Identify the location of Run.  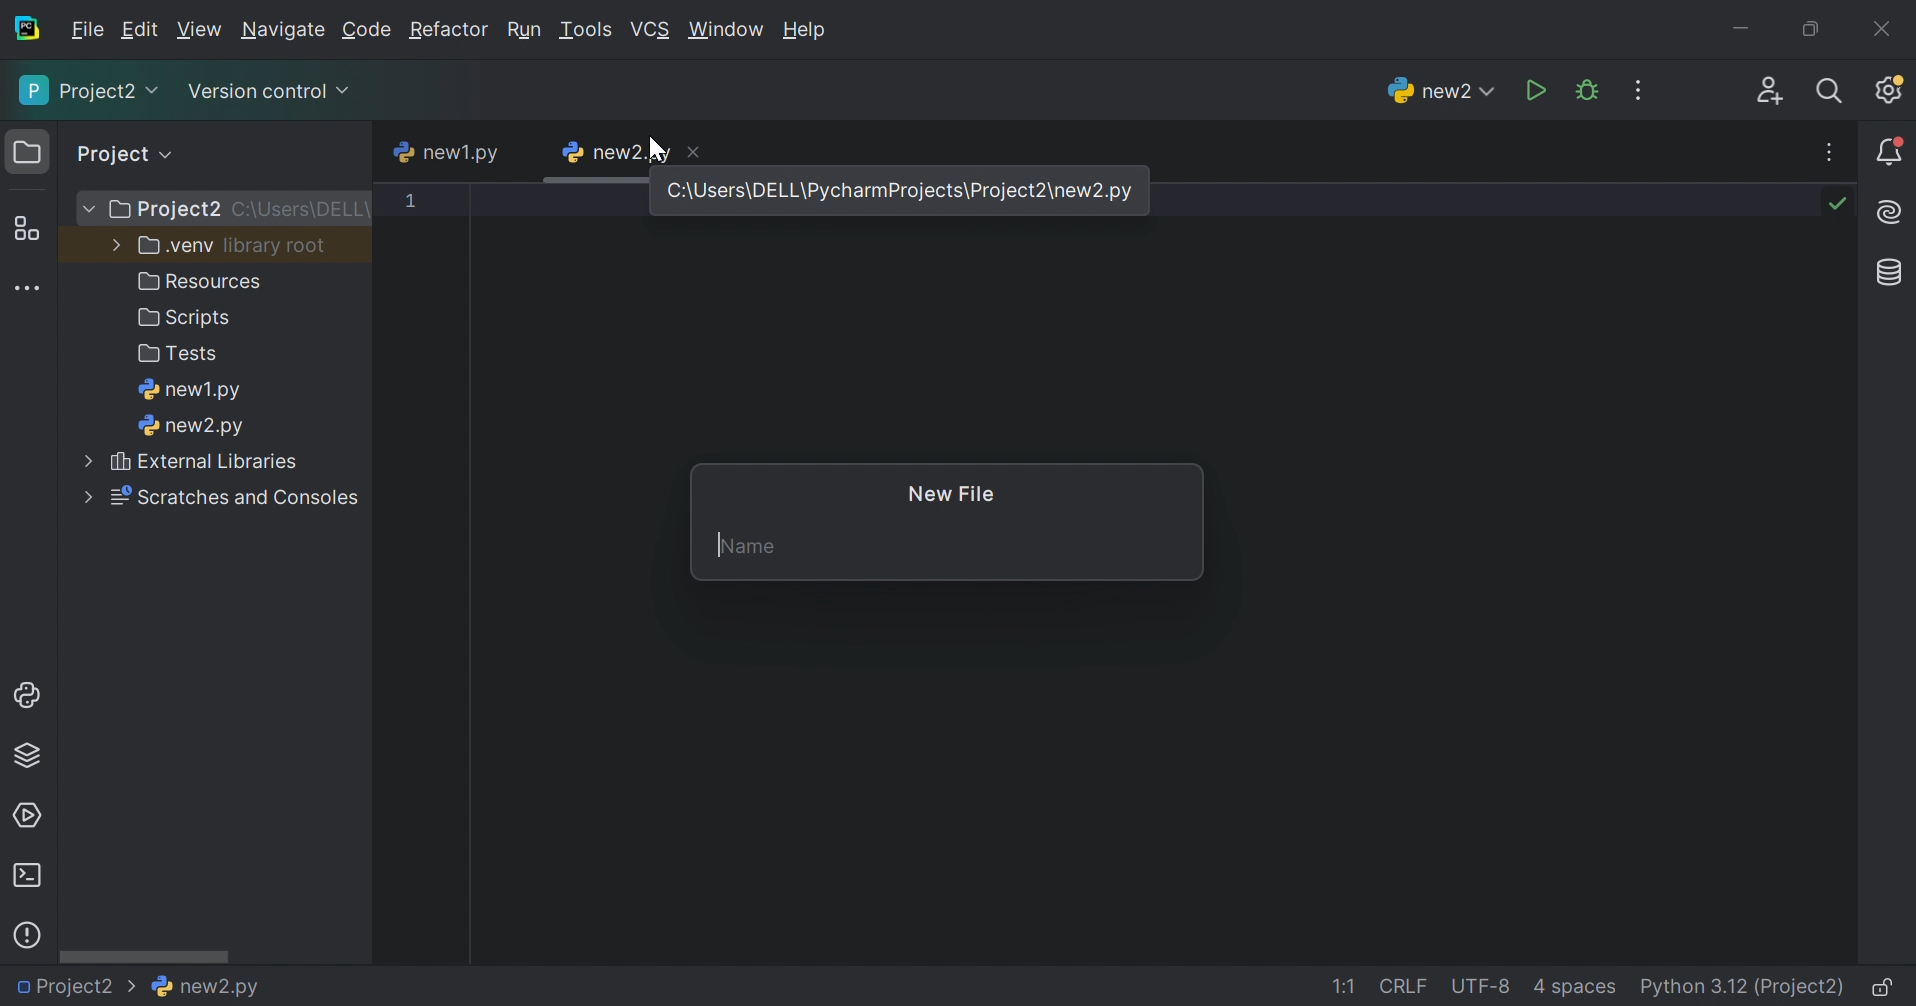
(1535, 89).